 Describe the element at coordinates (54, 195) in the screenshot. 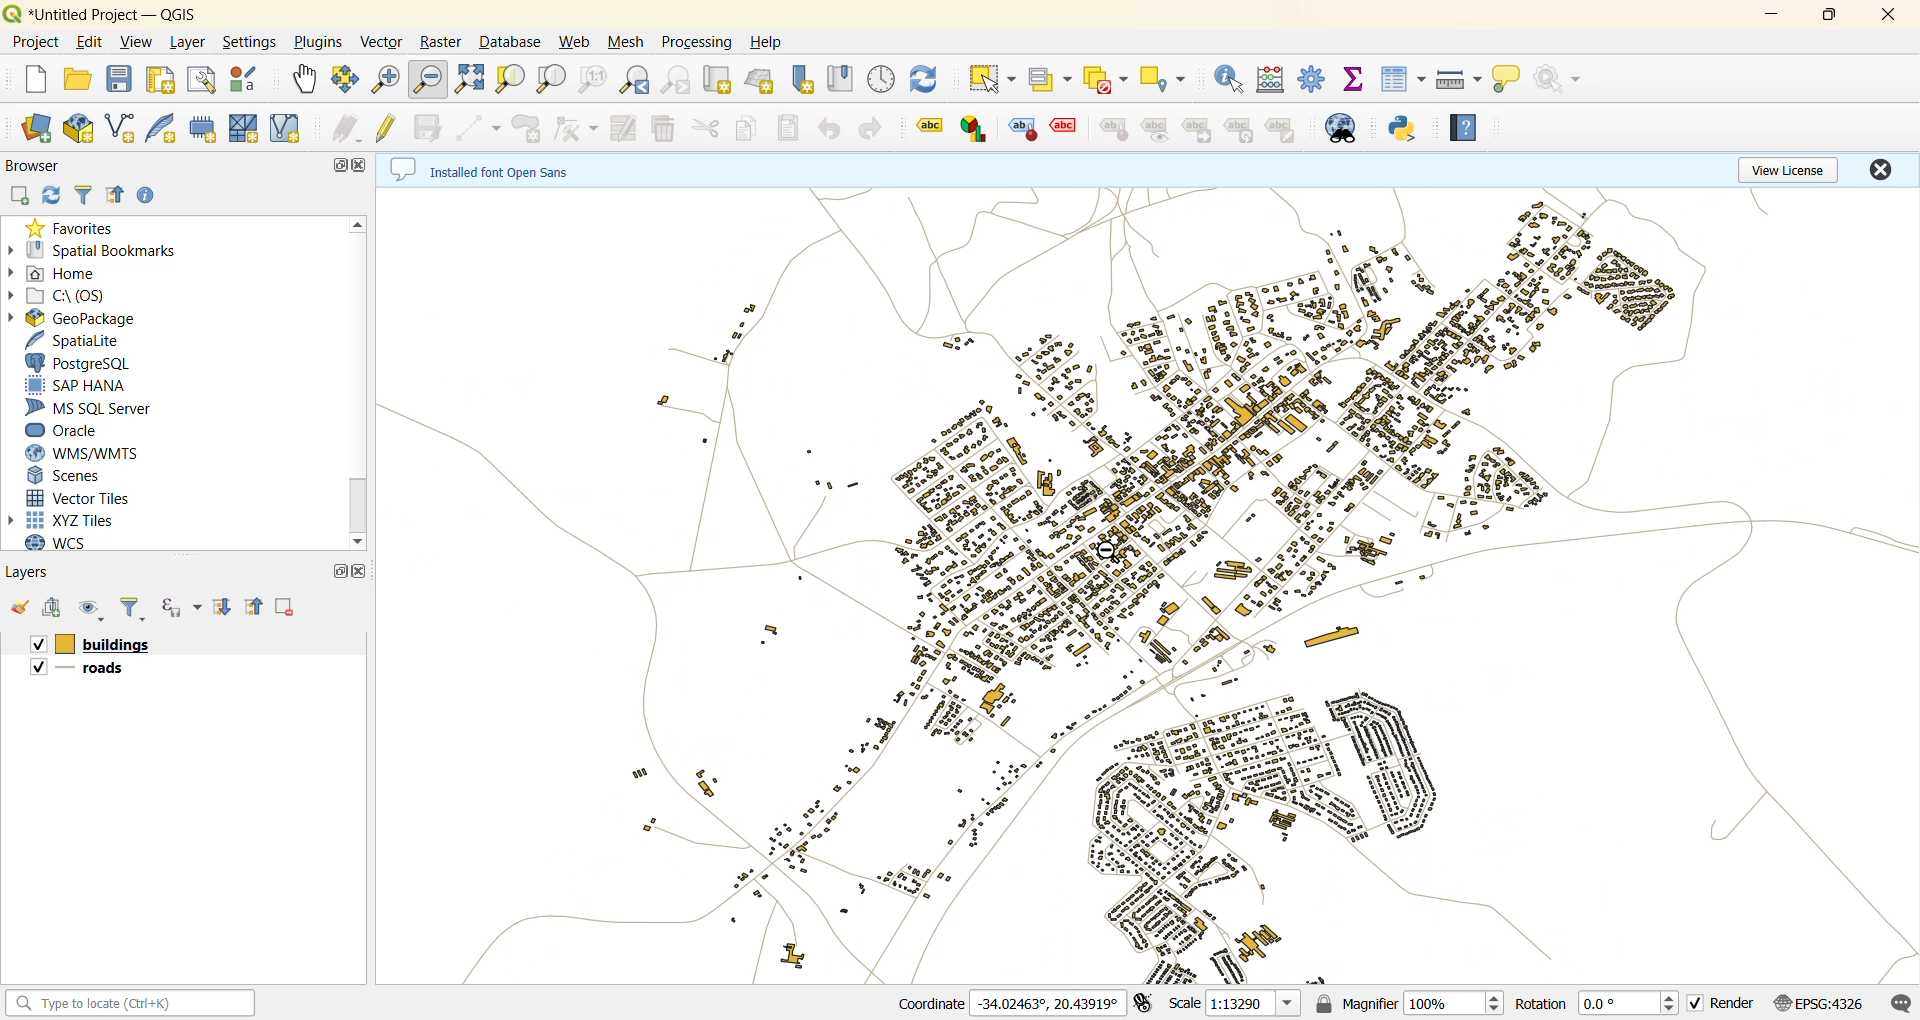

I see `refresh` at that location.